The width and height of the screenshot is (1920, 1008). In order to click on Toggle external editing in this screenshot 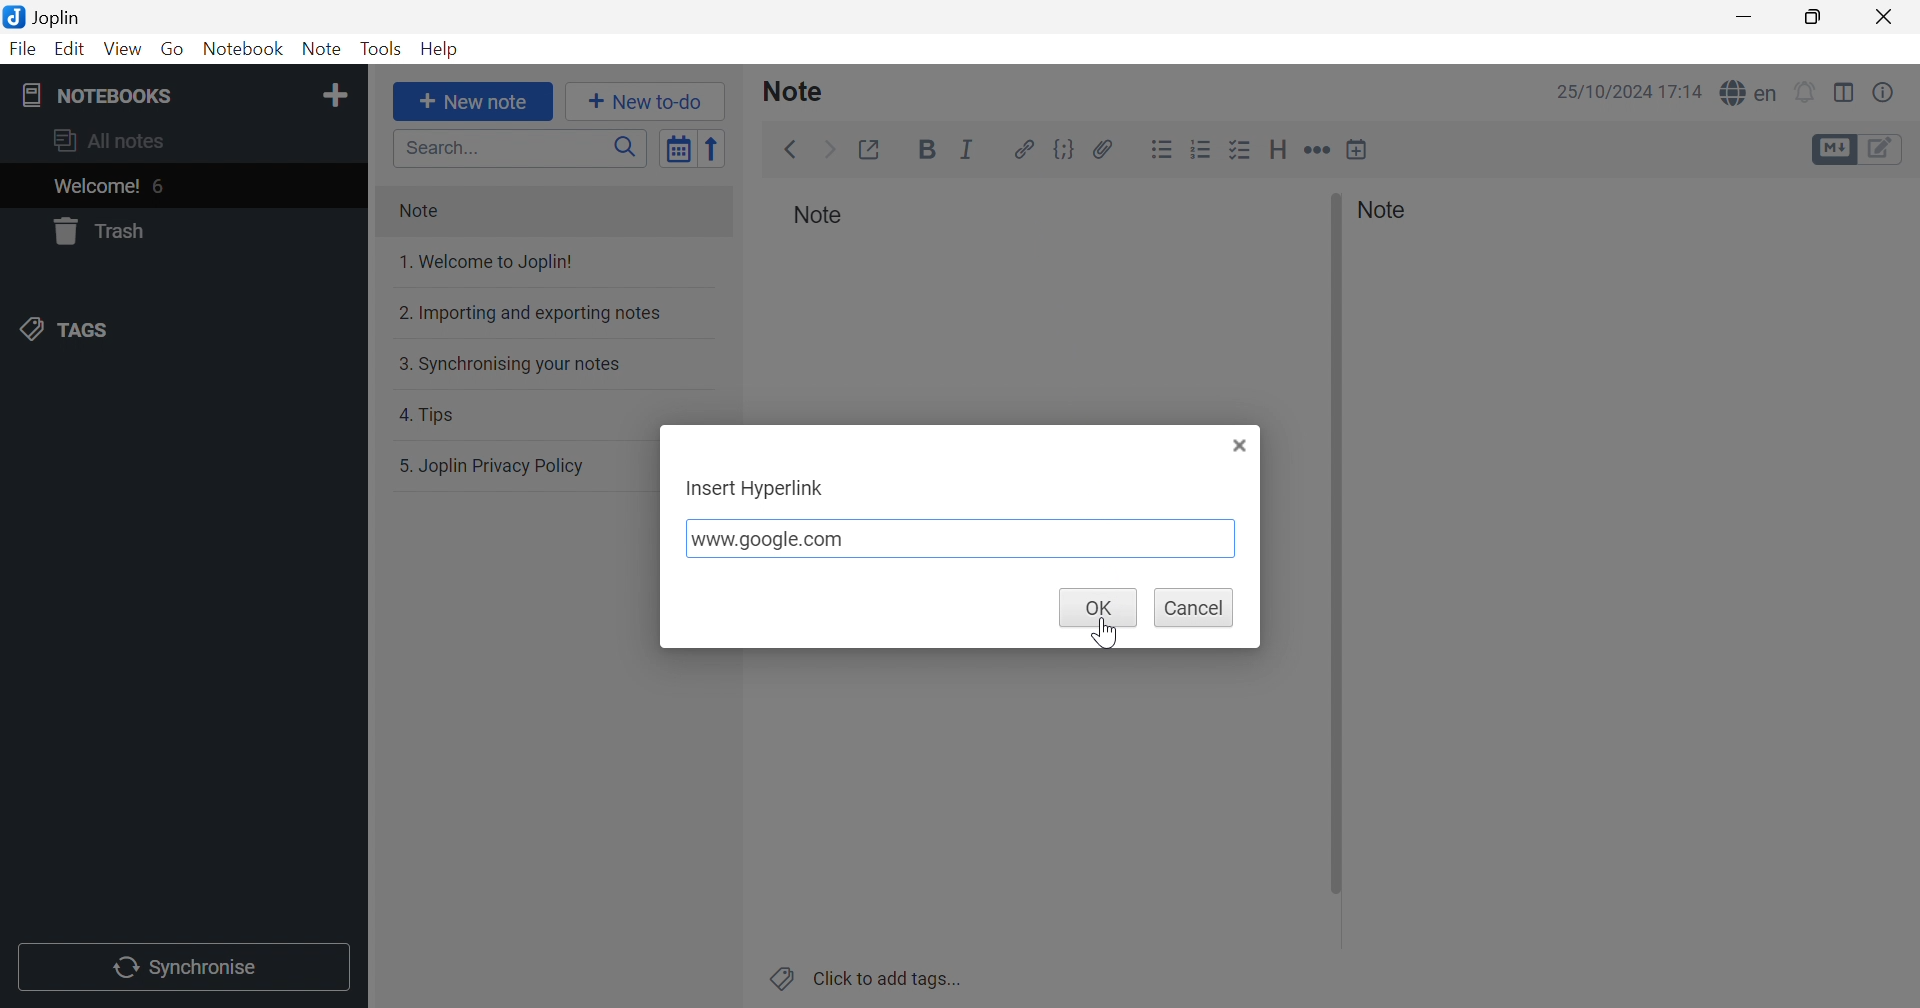, I will do `click(874, 149)`.